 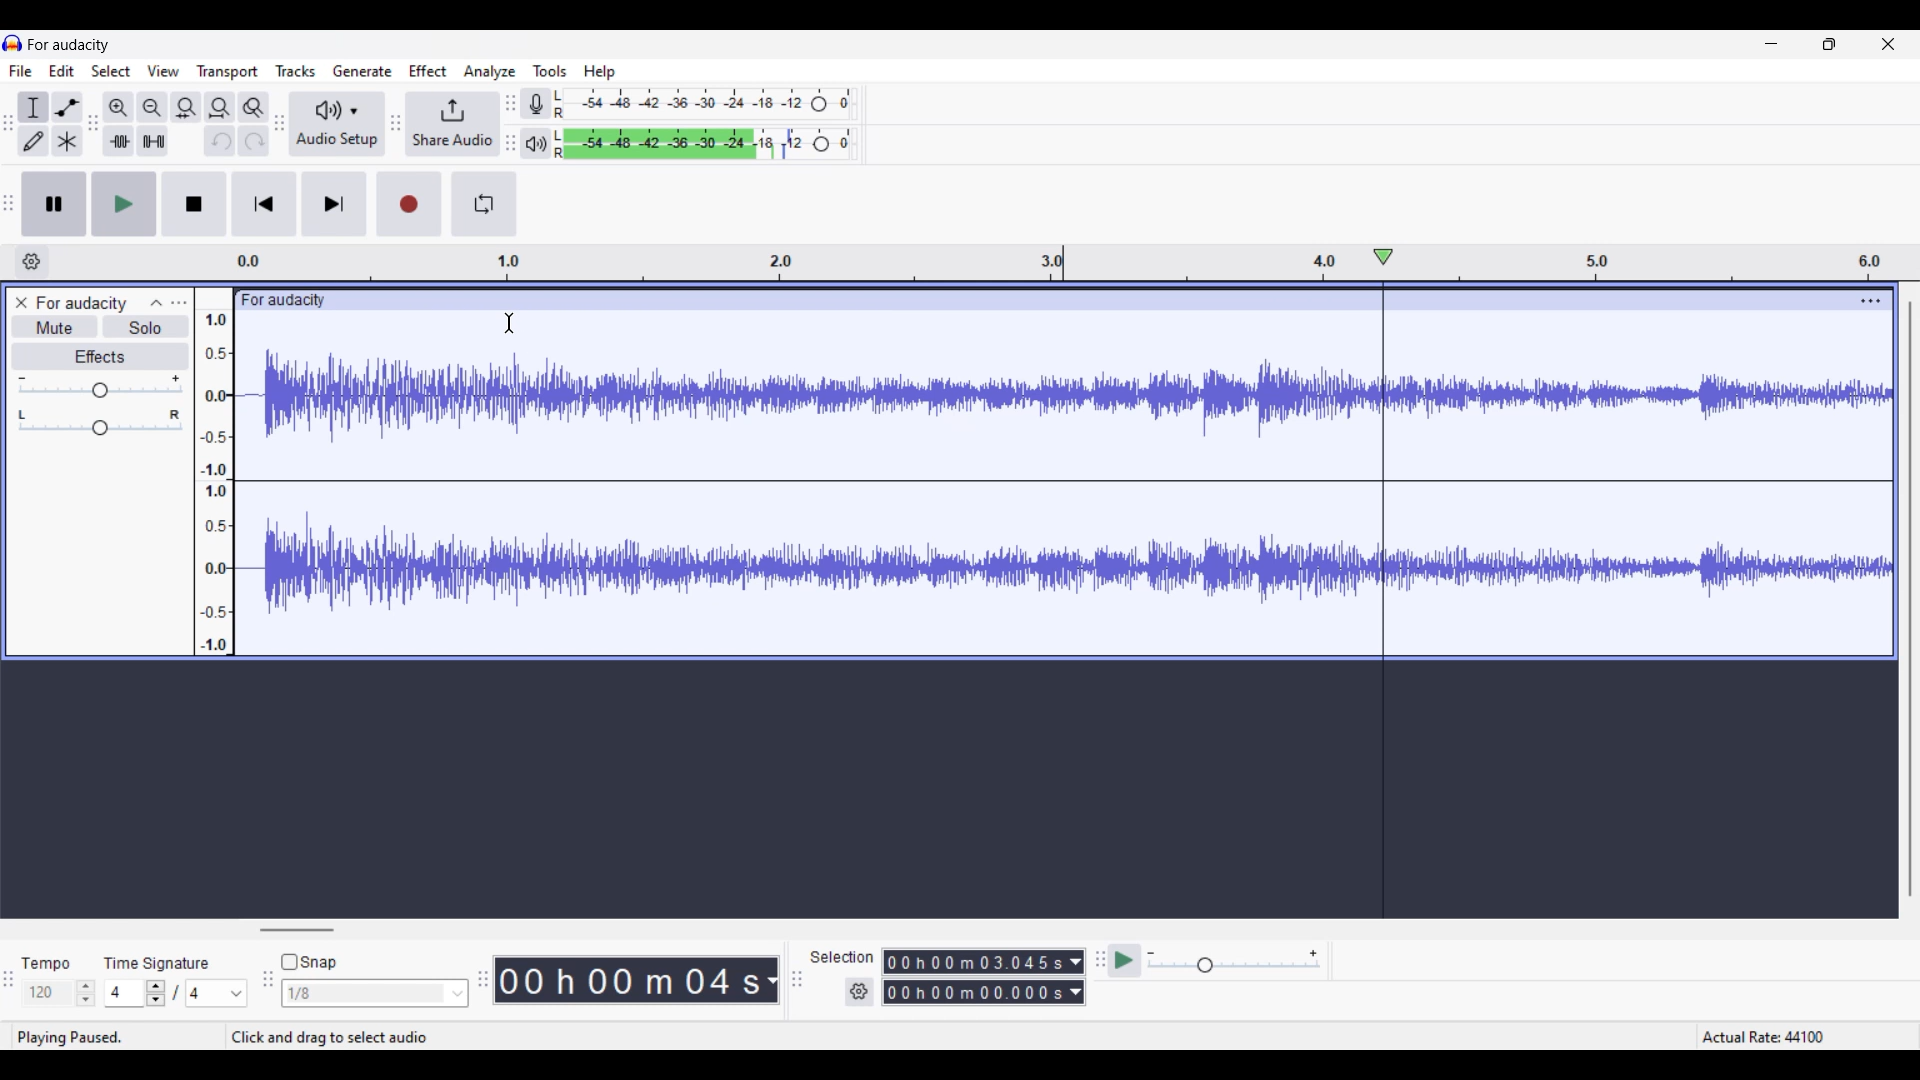 What do you see at coordinates (1910, 598) in the screenshot?
I see `Vertical slide bar` at bounding box center [1910, 598].